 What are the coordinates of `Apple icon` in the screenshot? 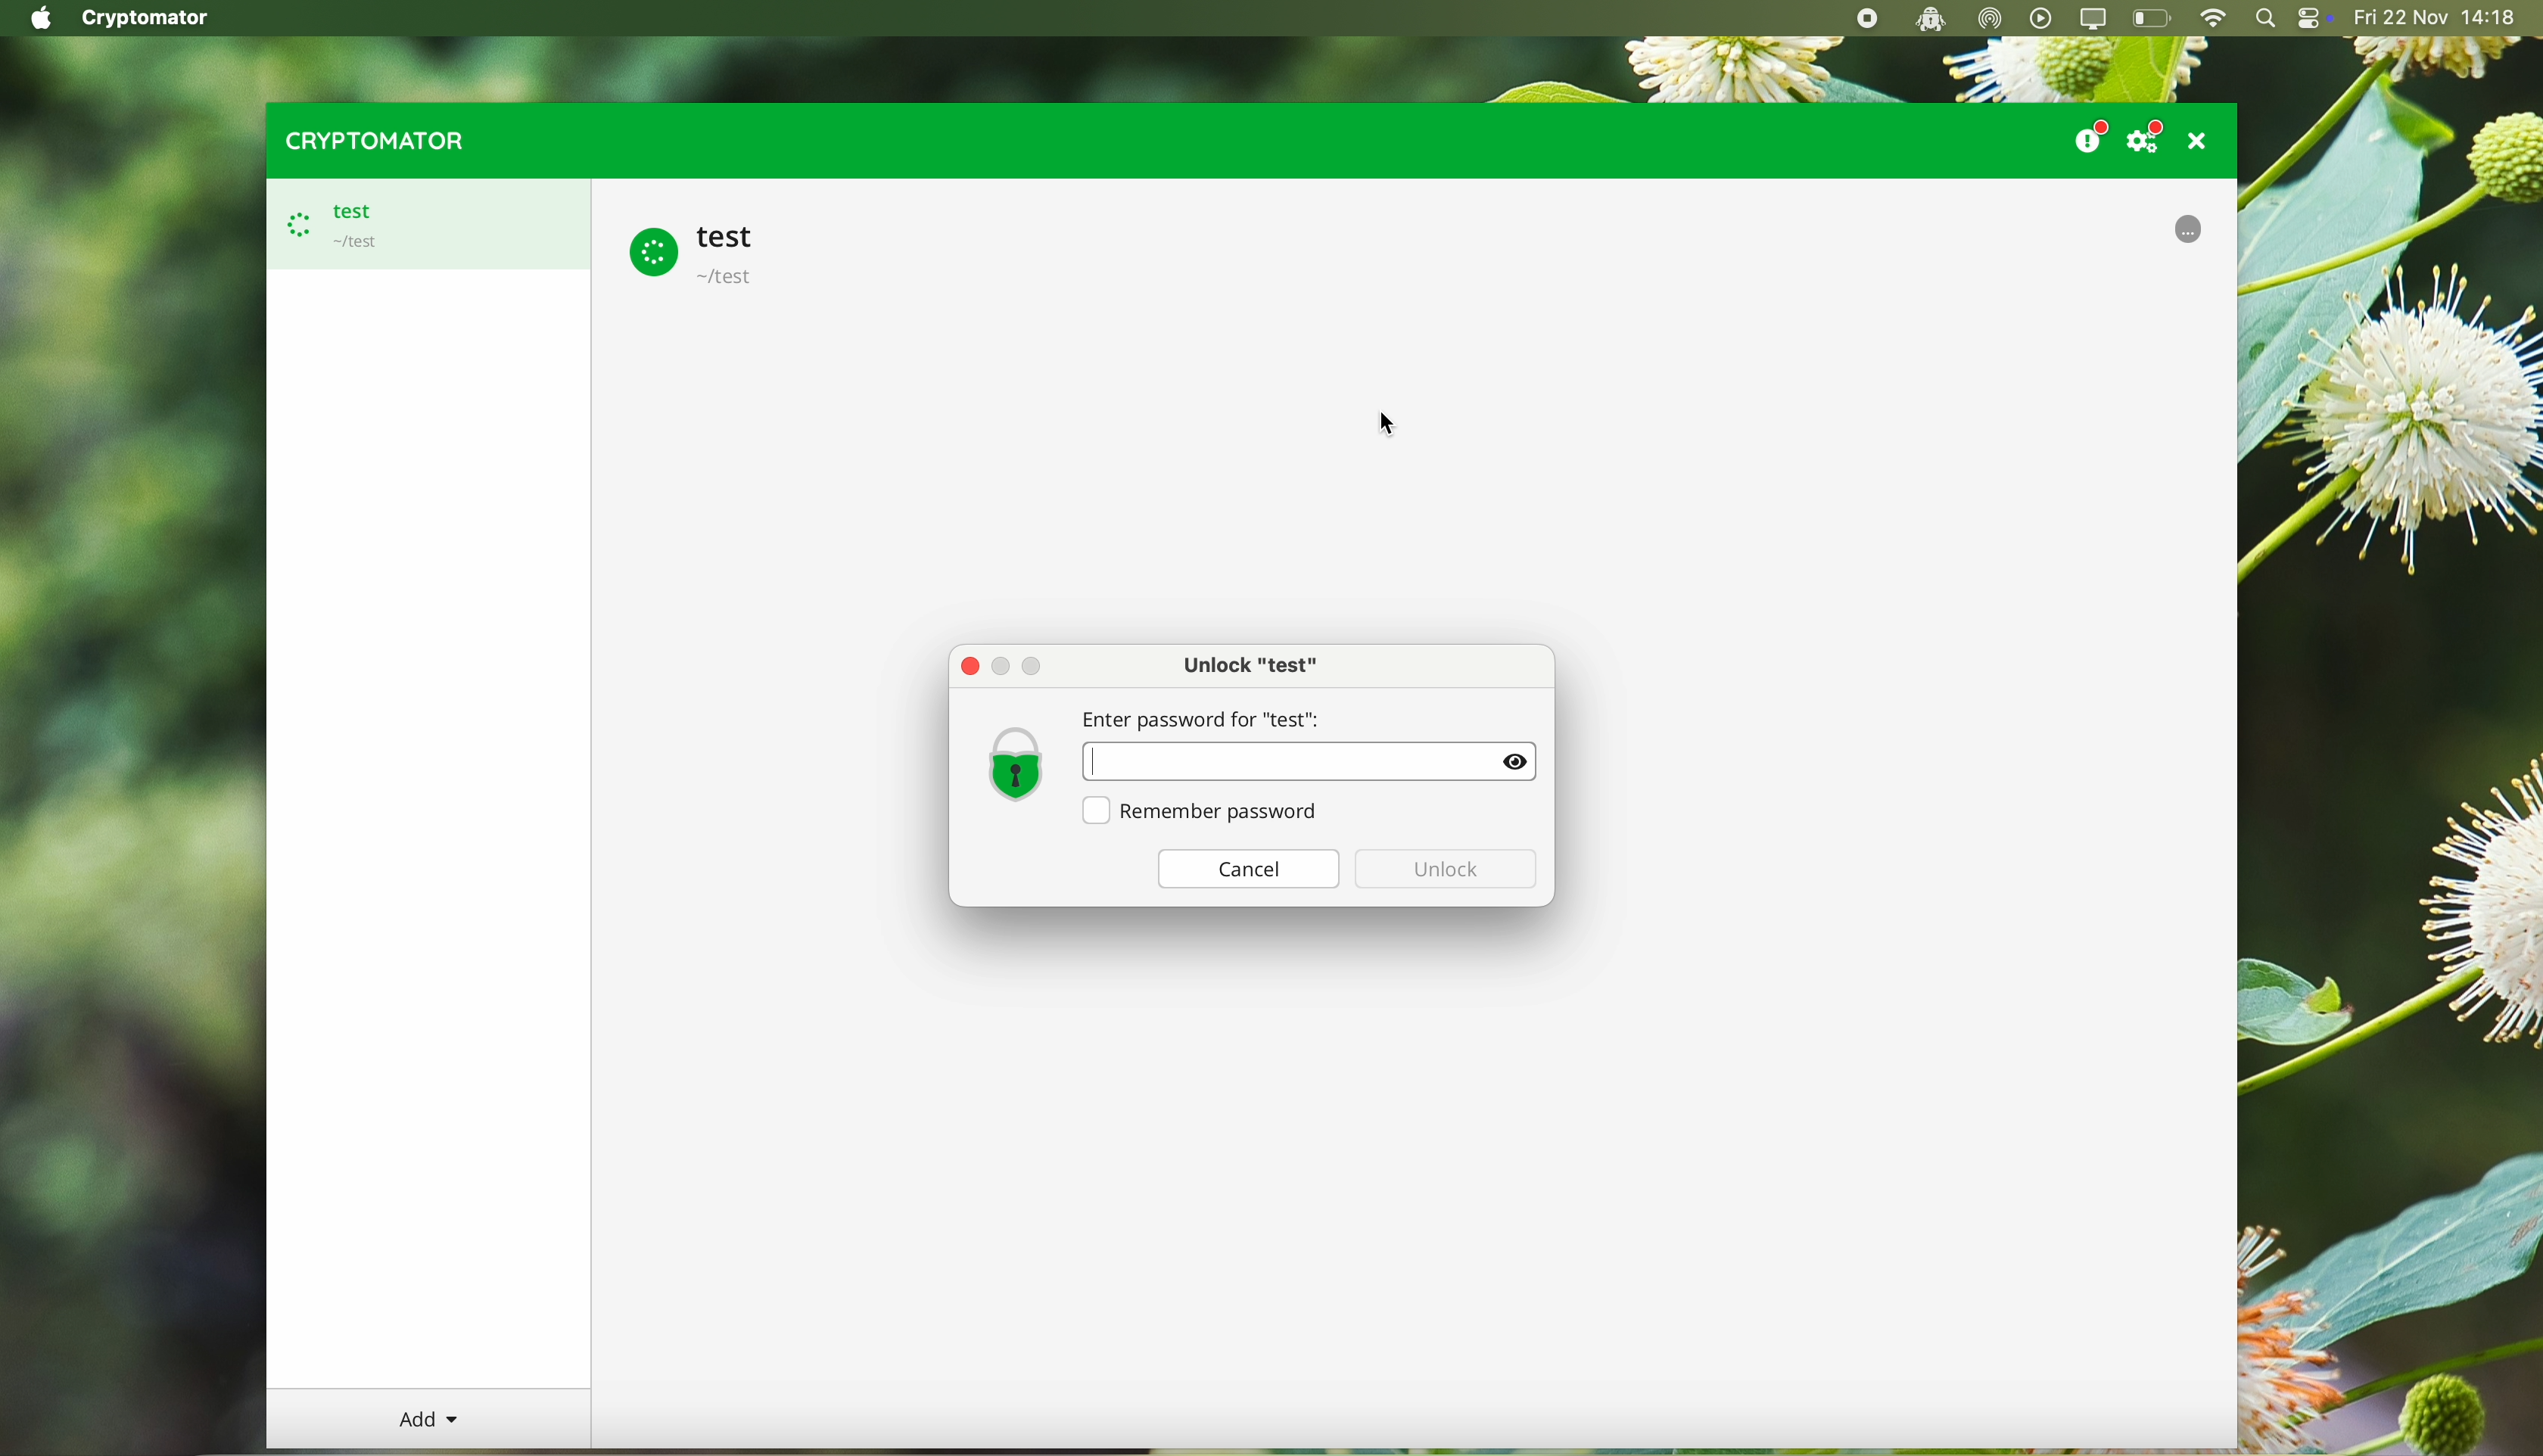 It's located at (35, 18).